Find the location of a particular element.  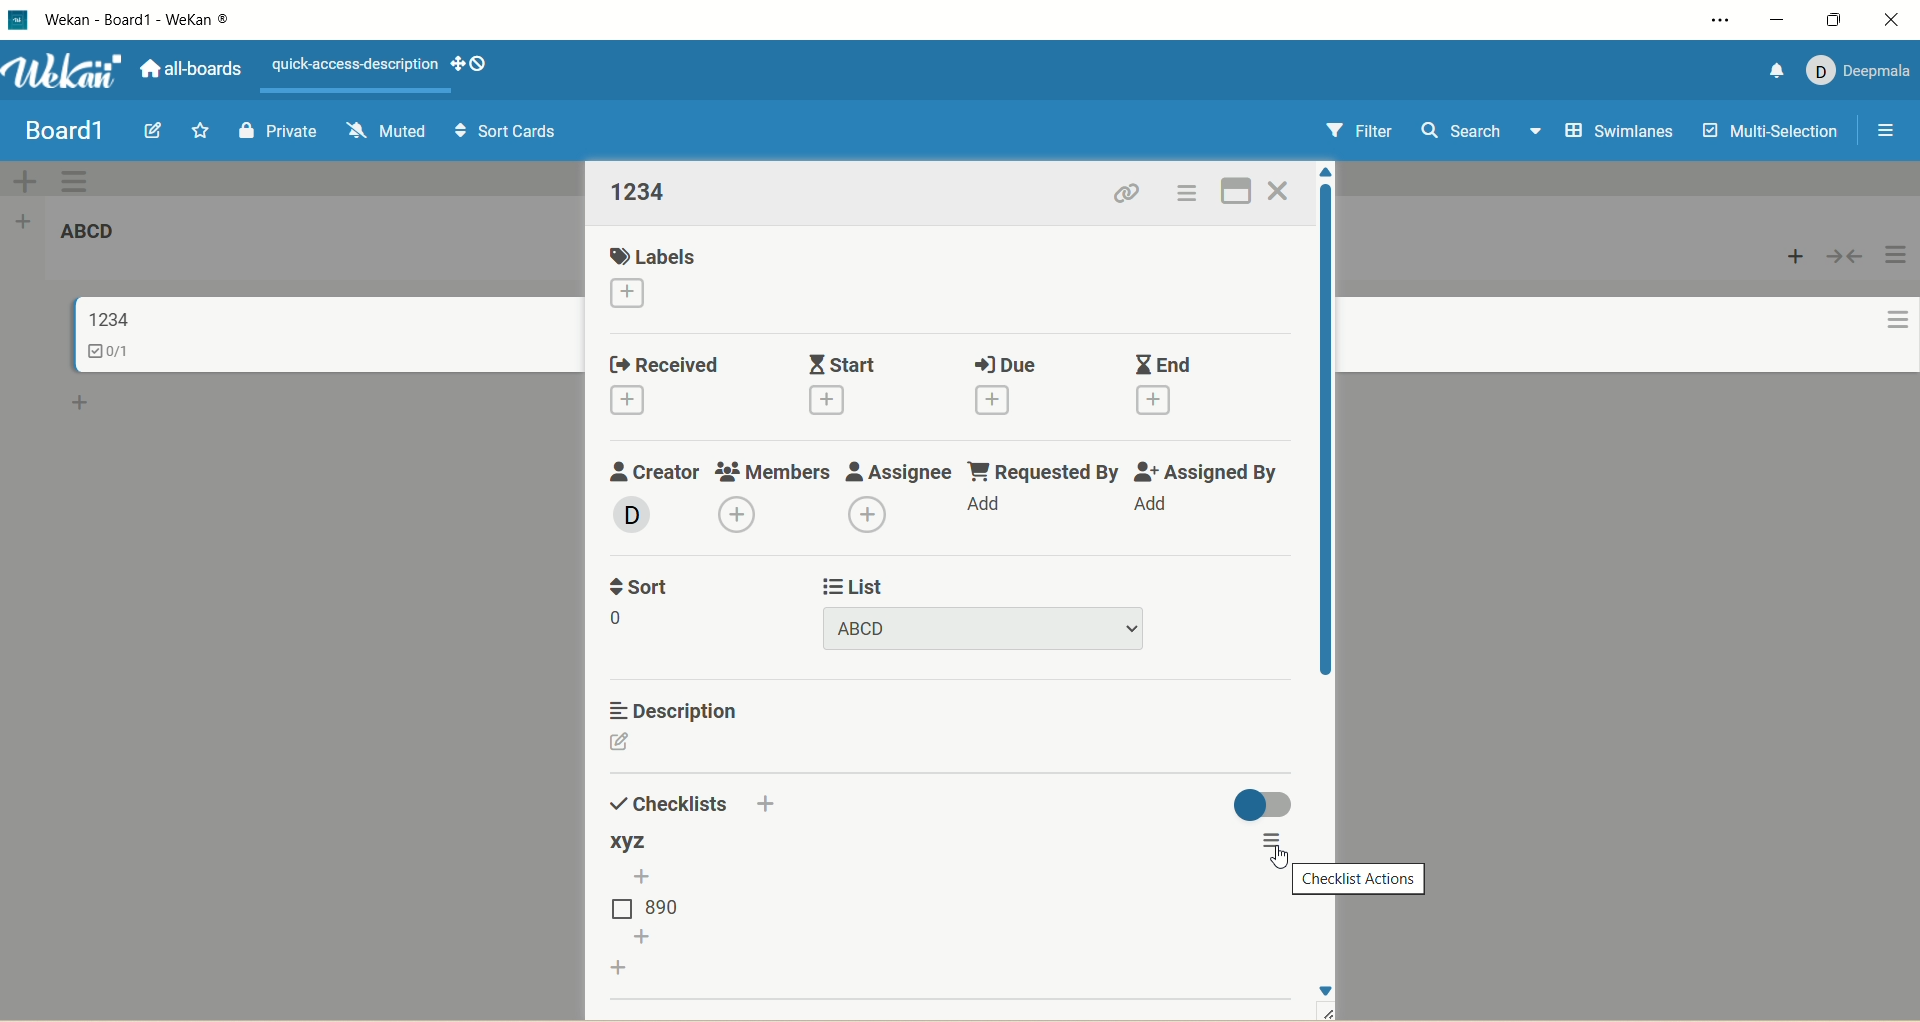

close is located at coordinates (1281, 188).